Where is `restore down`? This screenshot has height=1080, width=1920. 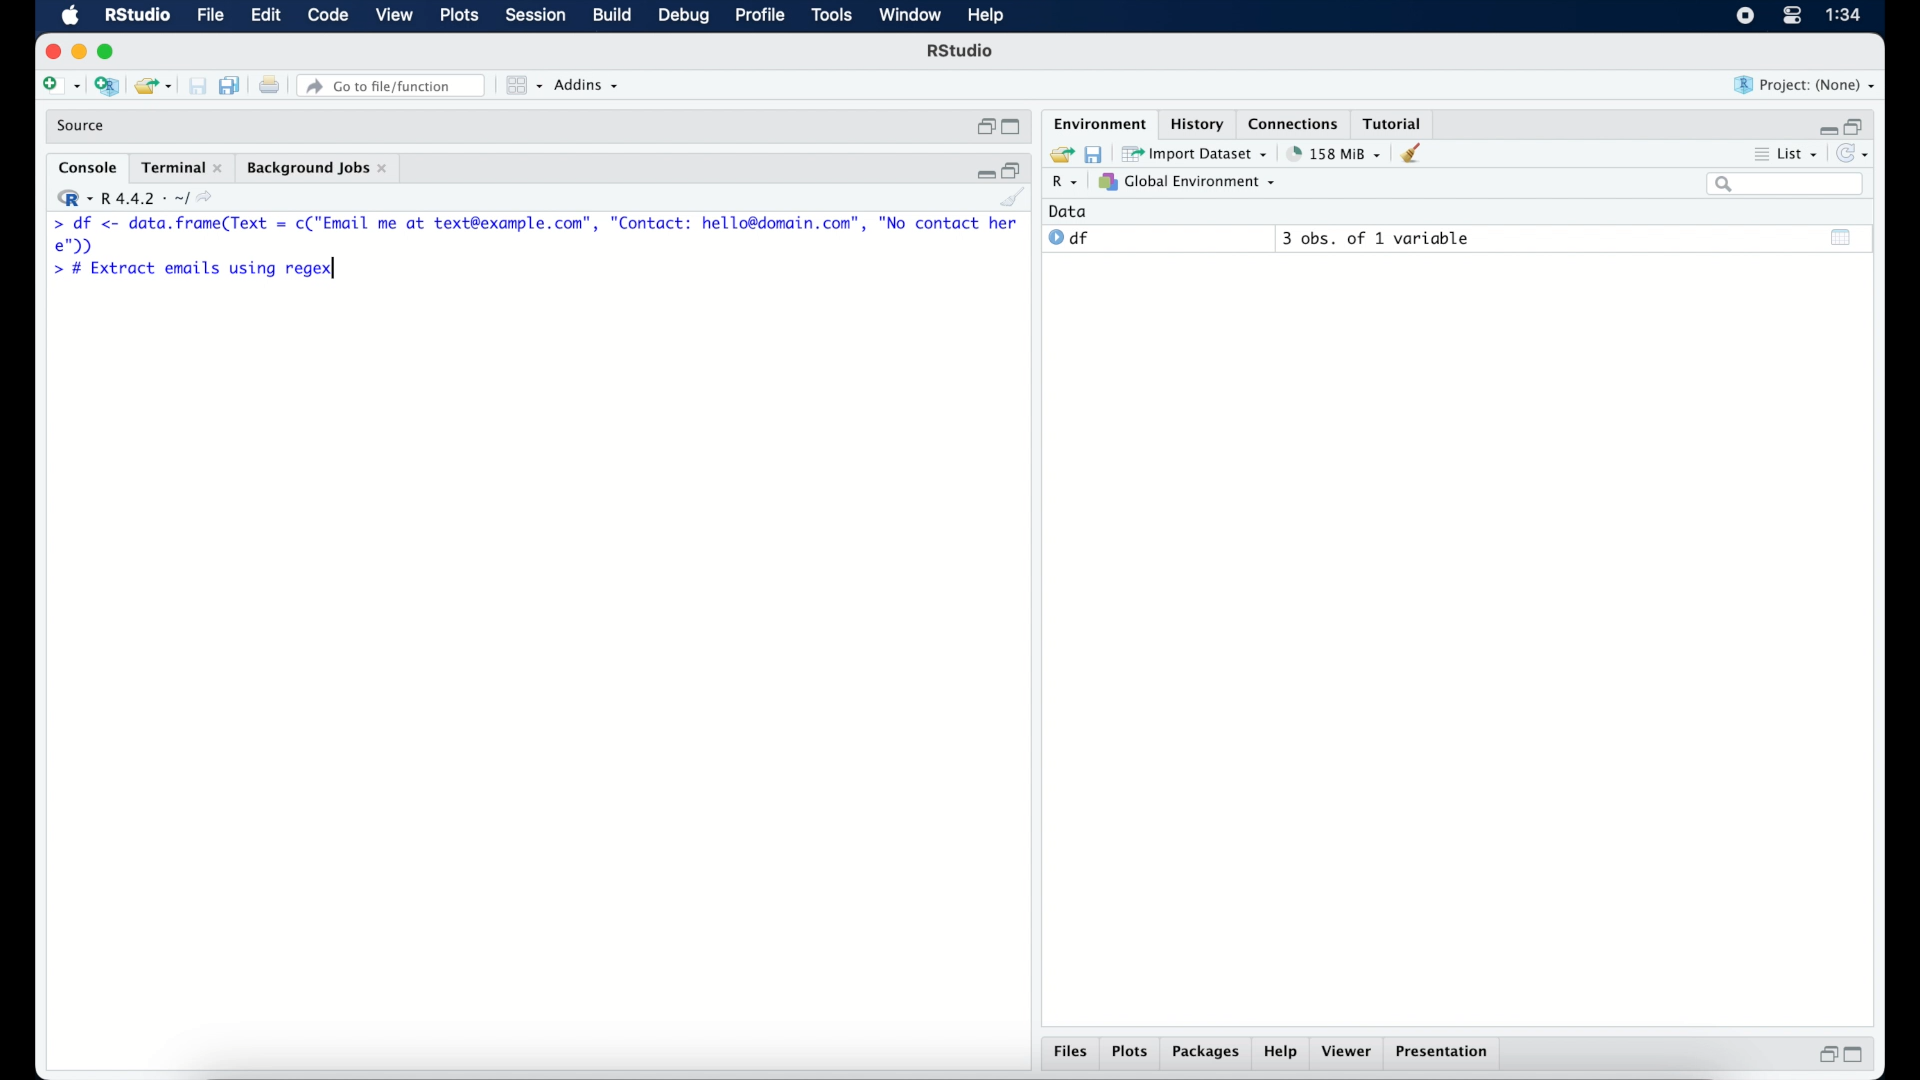 restore down is located at coordinates (983, 127).